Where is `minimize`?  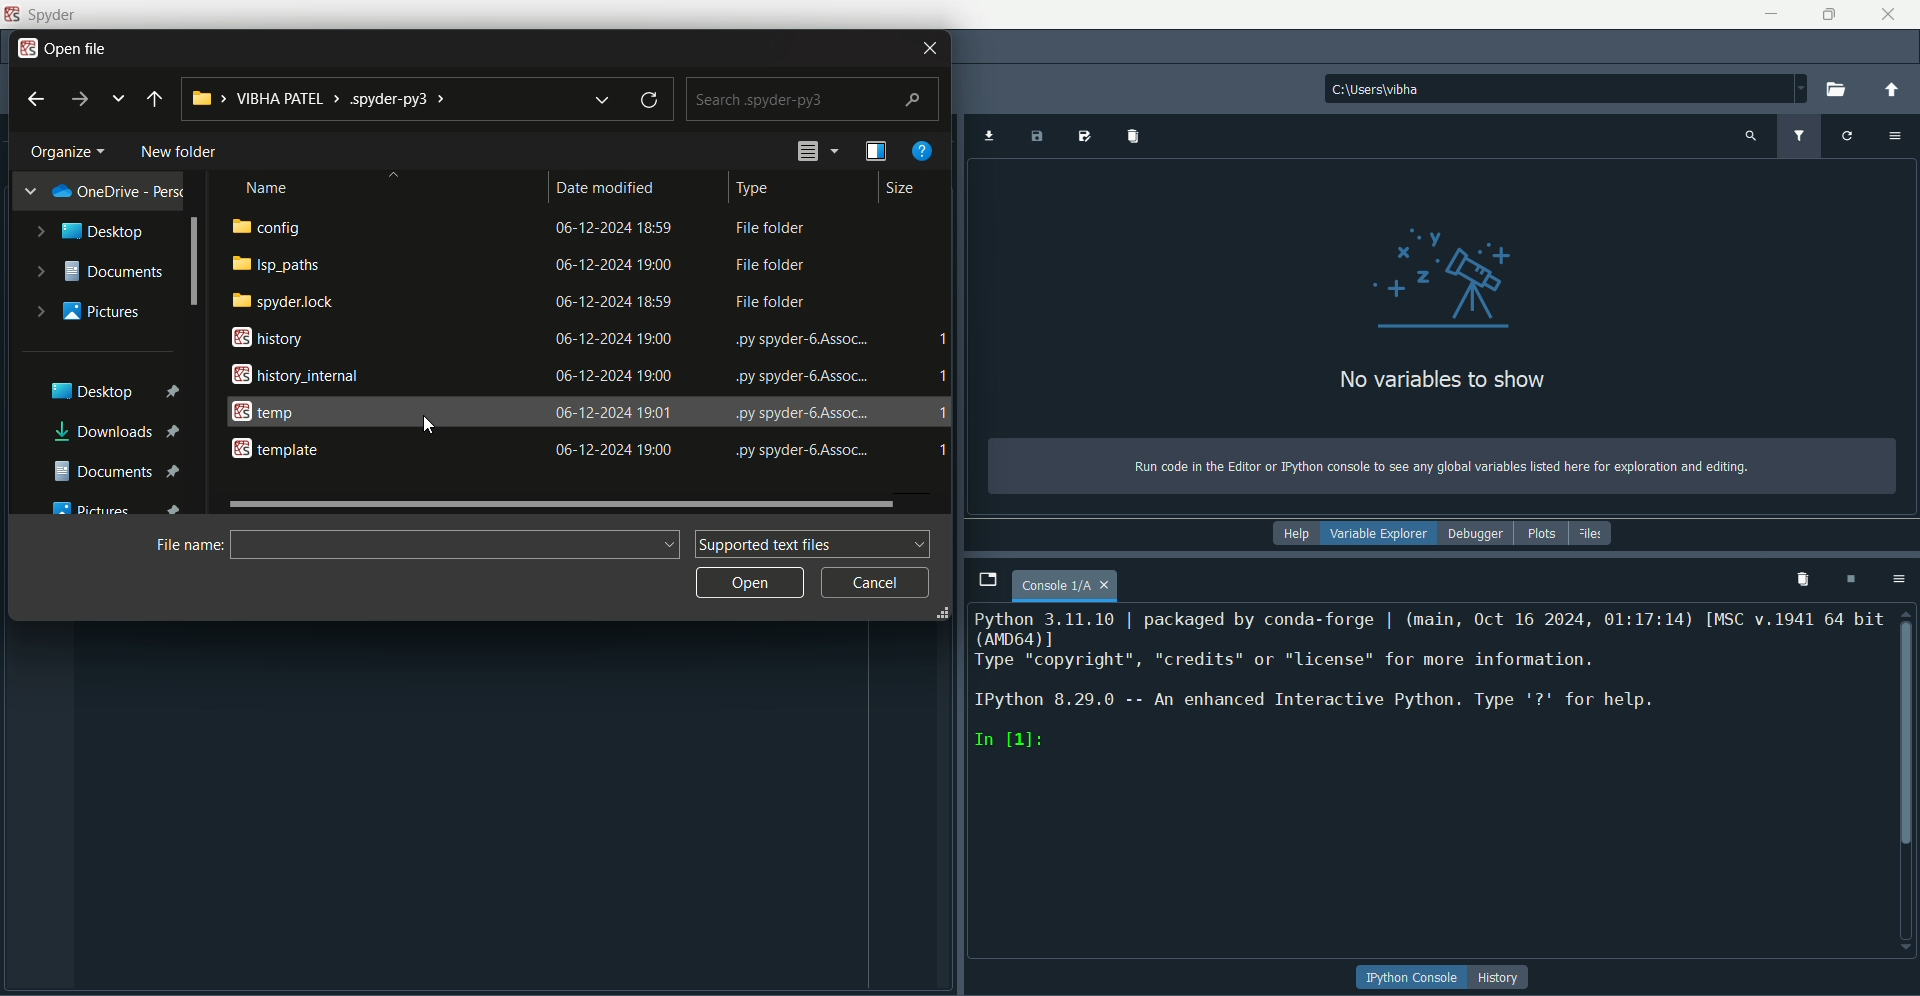
minimize is located at coordinates (1768, 13).